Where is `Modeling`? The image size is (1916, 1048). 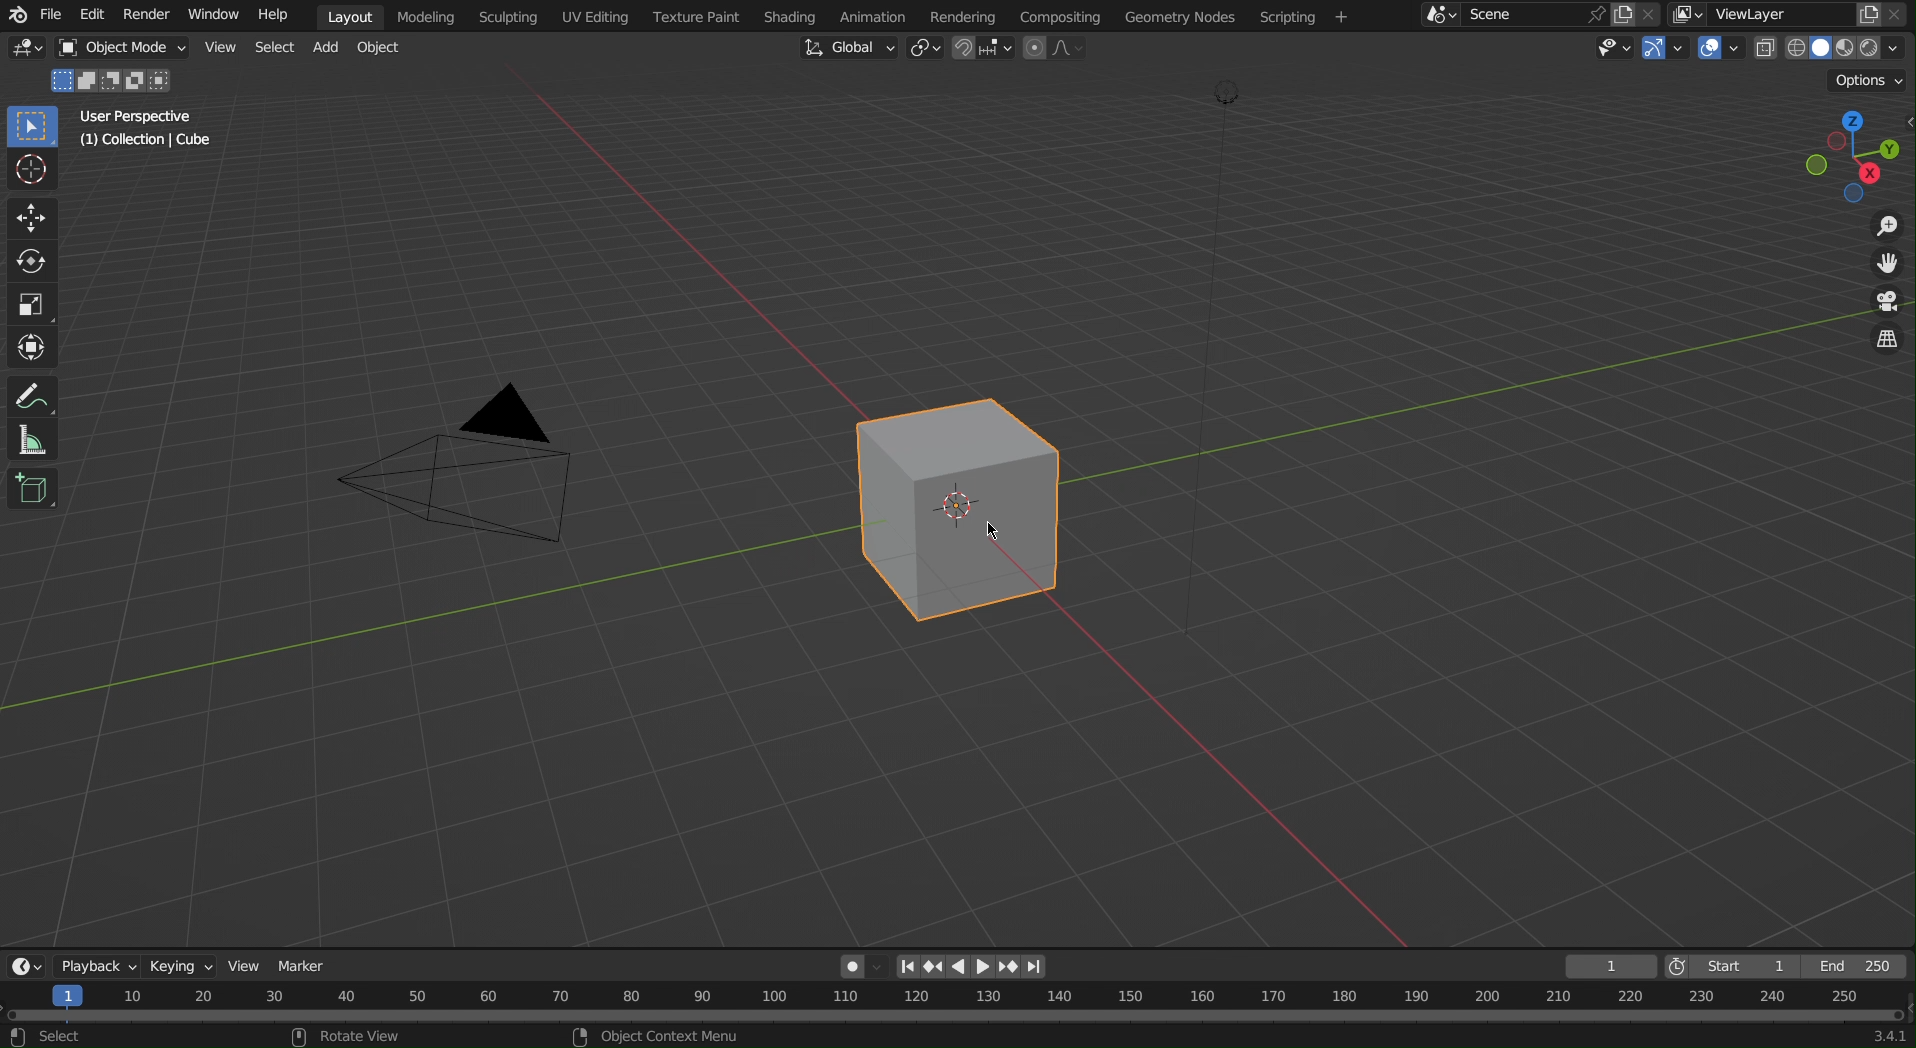 Modeling is located at coordinates (421, 16).